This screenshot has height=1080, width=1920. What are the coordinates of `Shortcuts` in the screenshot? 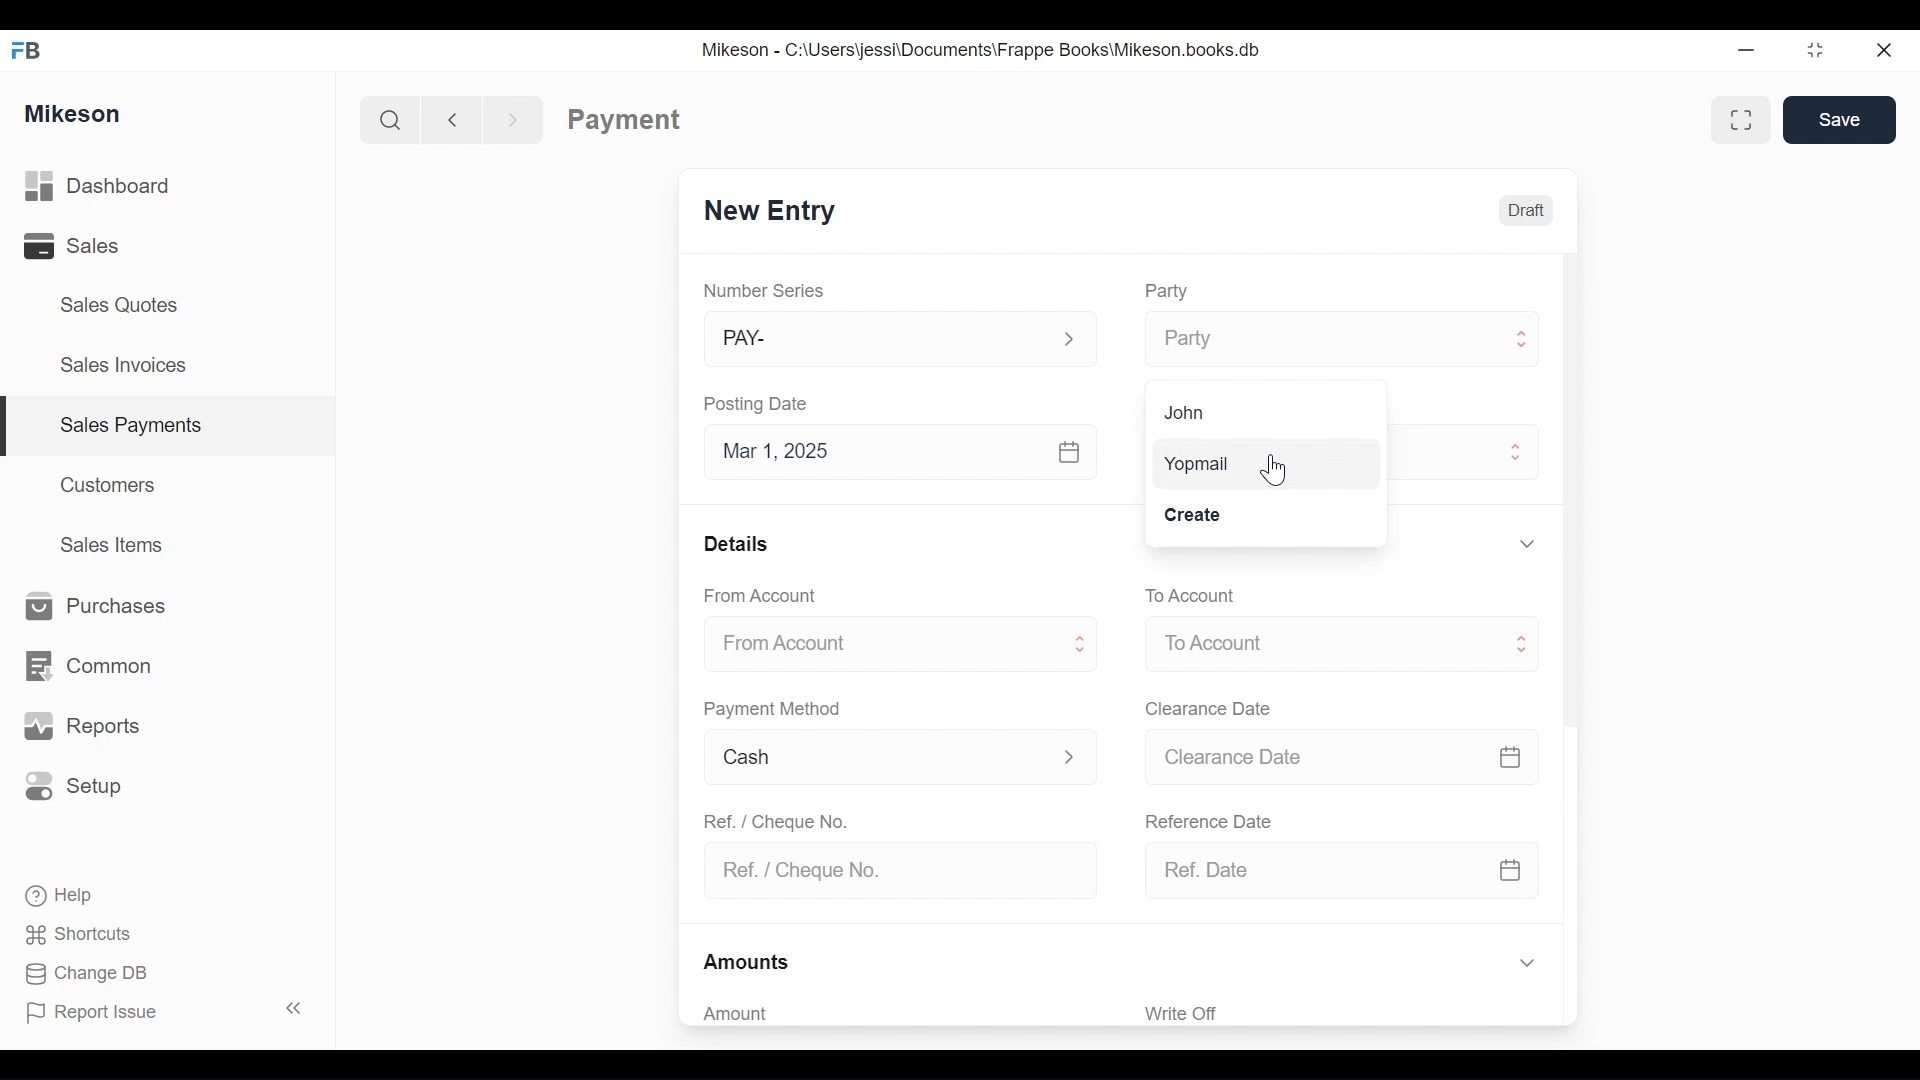 It's located at (87, 929).